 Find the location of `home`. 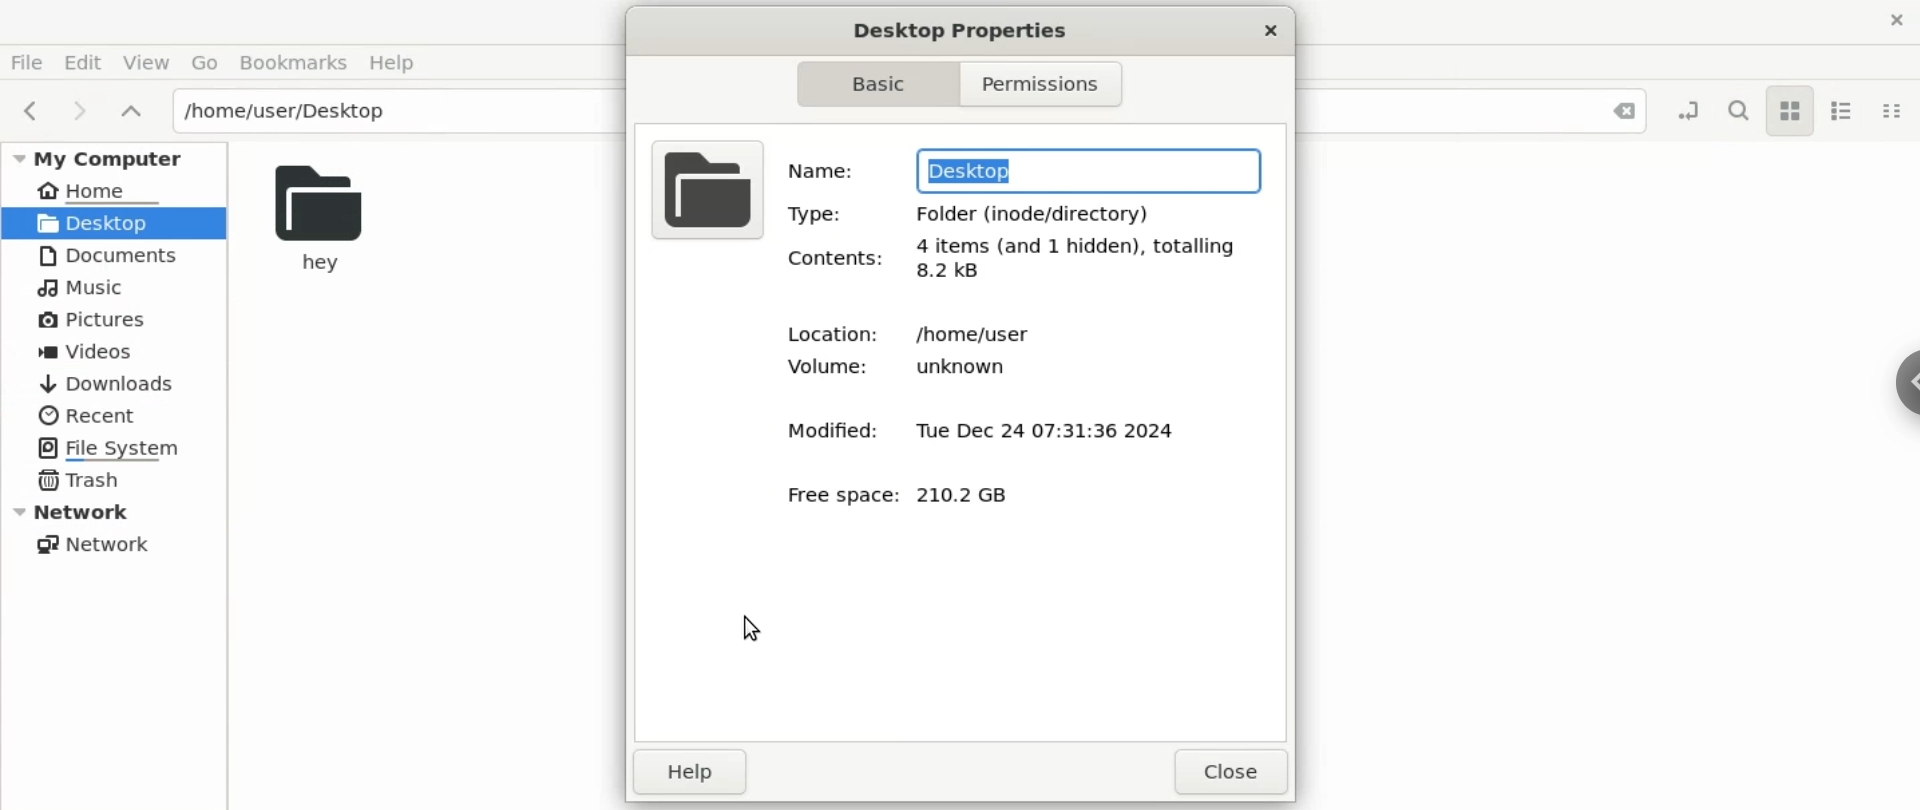

home is located at coordinates (103, 190).